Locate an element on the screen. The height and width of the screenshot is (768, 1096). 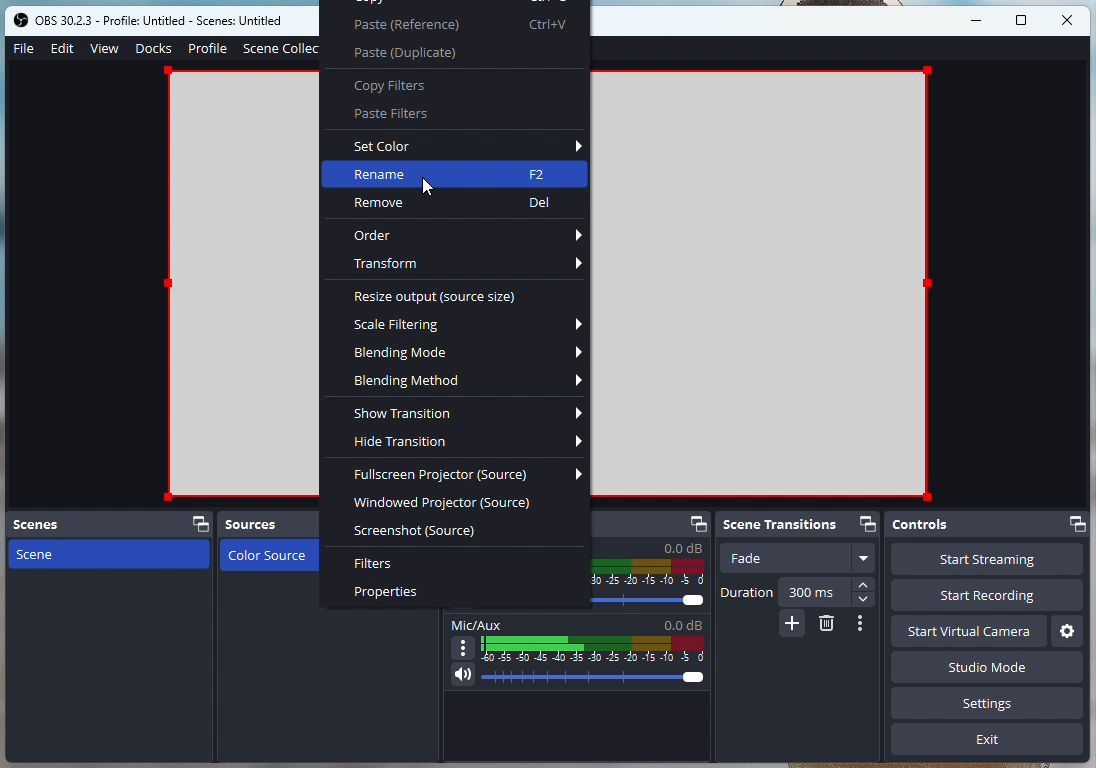
Paste is located at coordinates (429, 50).